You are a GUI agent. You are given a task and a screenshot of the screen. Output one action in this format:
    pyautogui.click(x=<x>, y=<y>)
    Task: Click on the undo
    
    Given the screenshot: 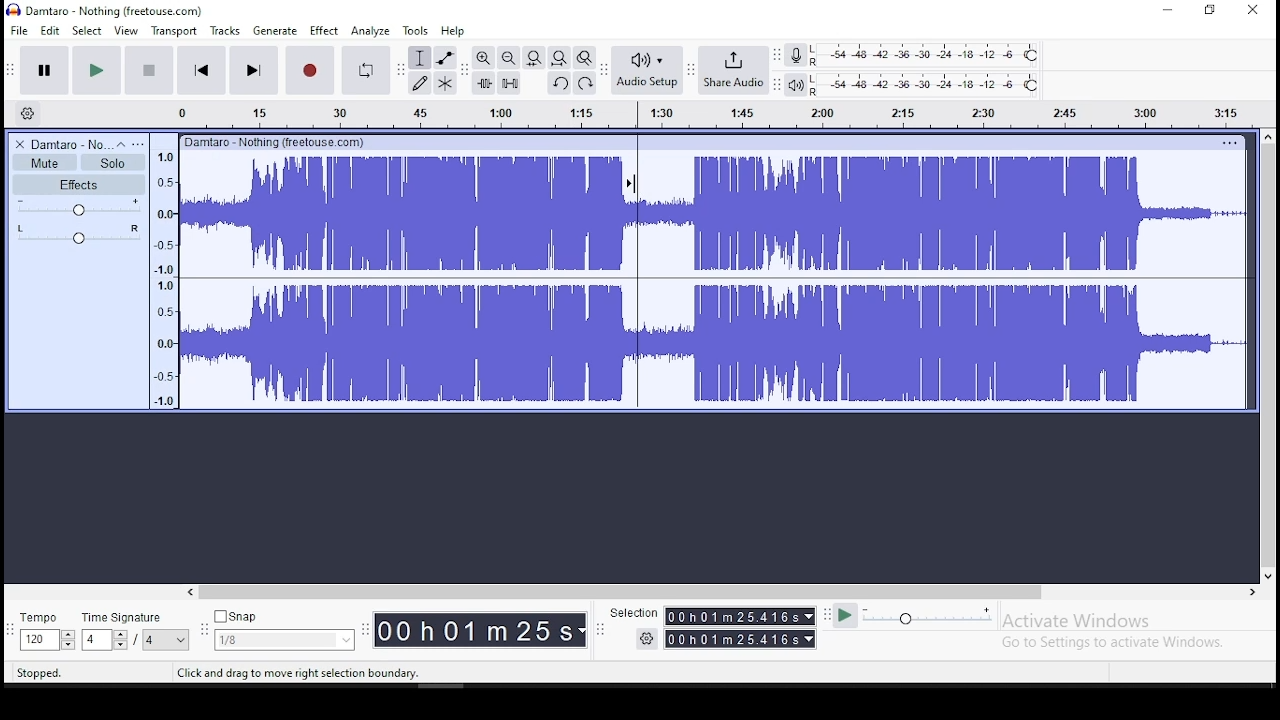 What is the action you would take?
    pyautogui.click(x=560, y=84)
    